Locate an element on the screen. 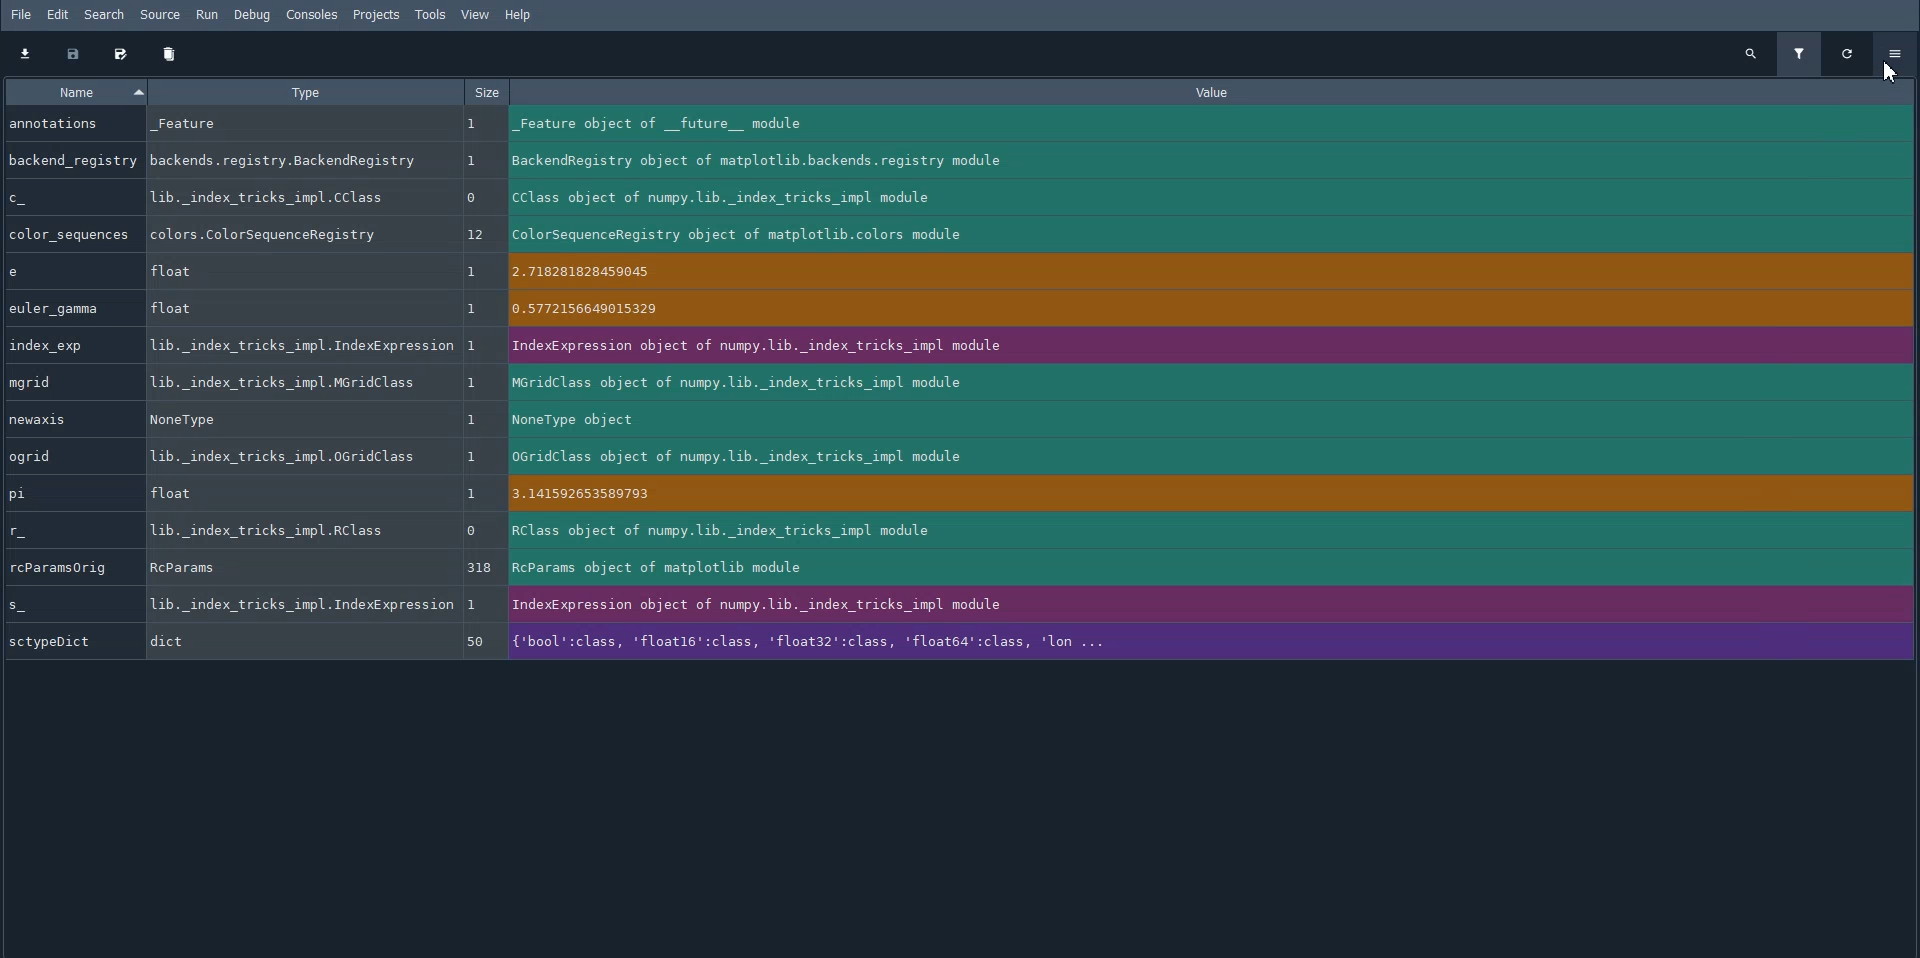  10.5772156649015329 is located at coordinates (1208, 311).